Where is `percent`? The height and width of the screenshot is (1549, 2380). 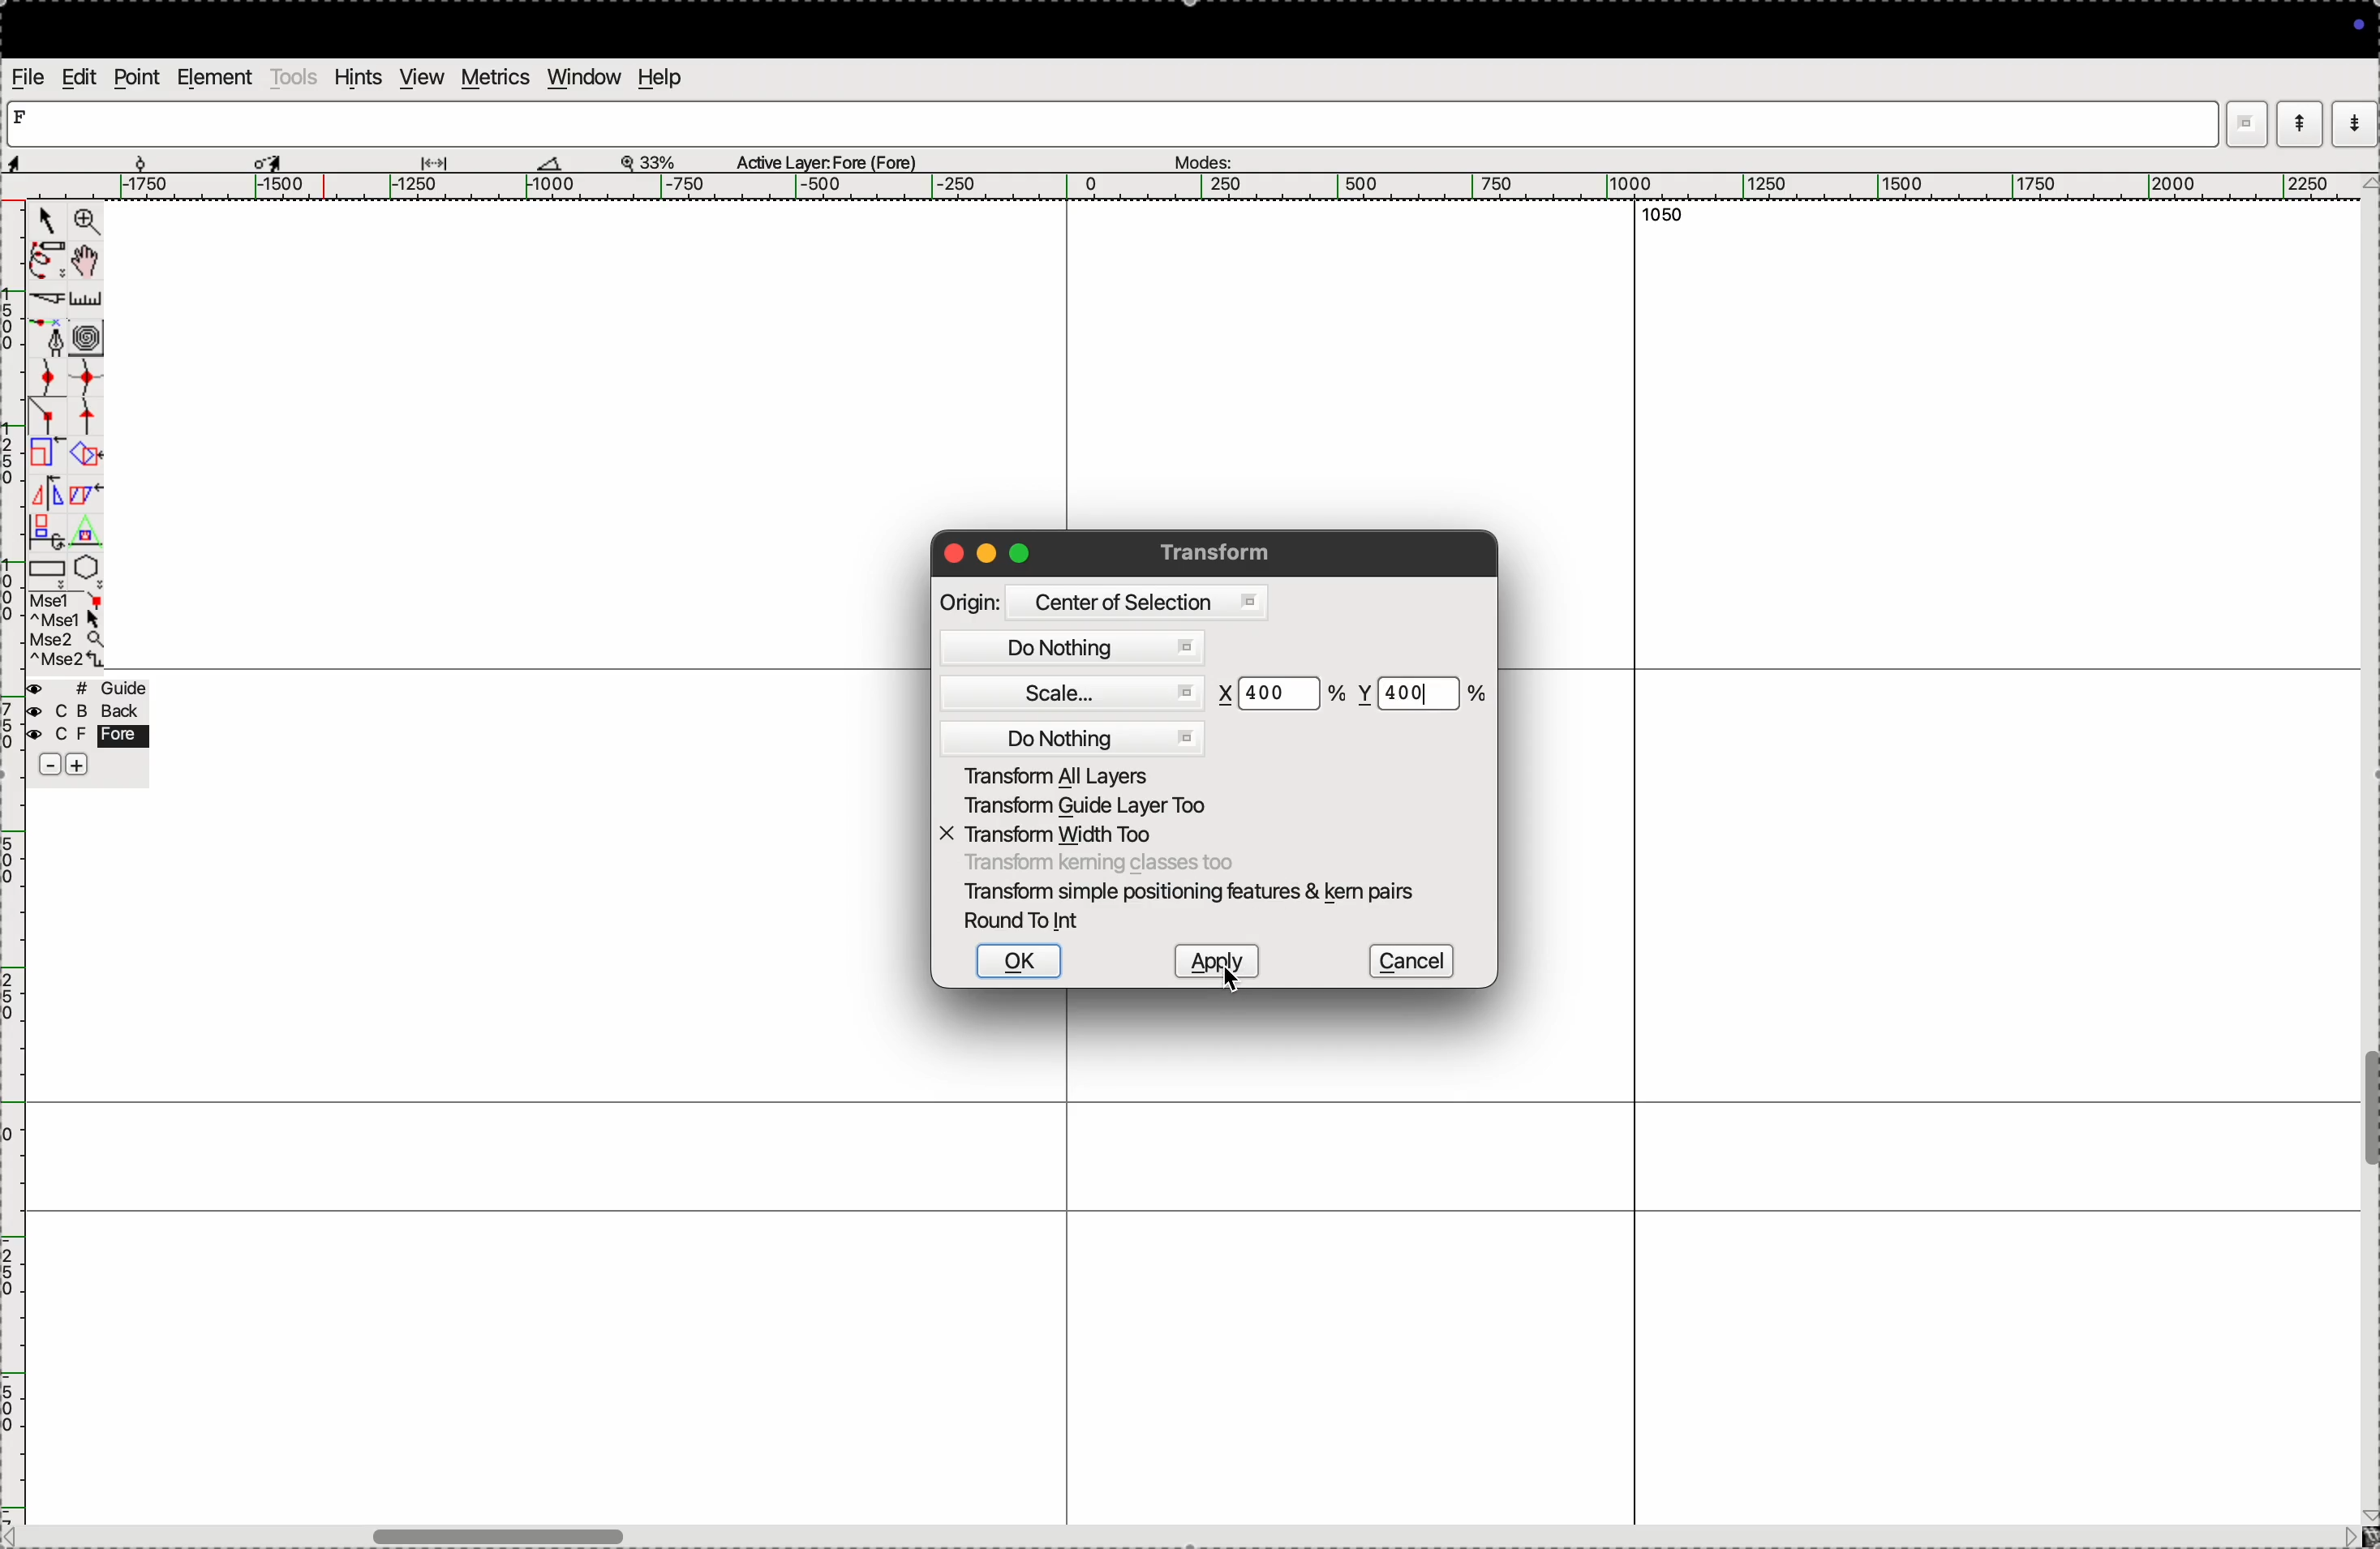 percent is located at coordinates (1334, 695).